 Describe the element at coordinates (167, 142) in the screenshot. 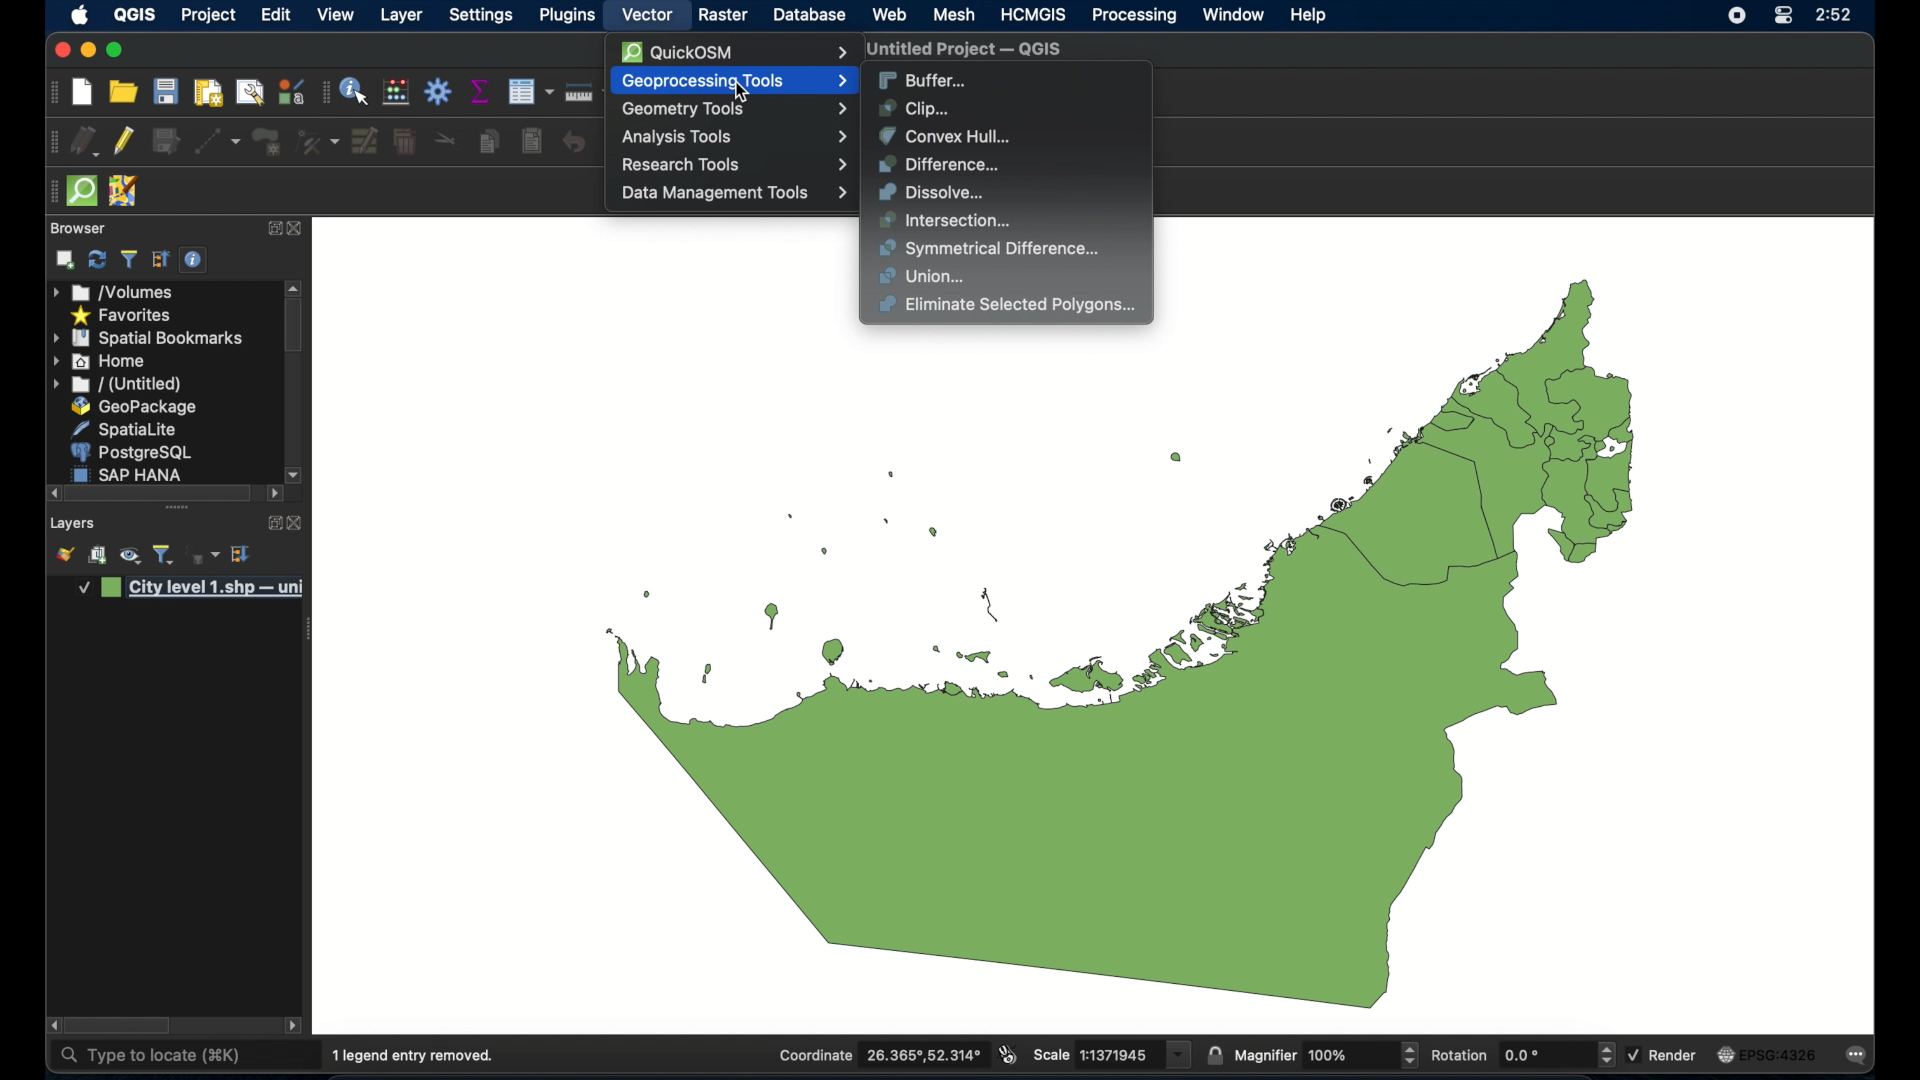

I see `save edits` at that location.